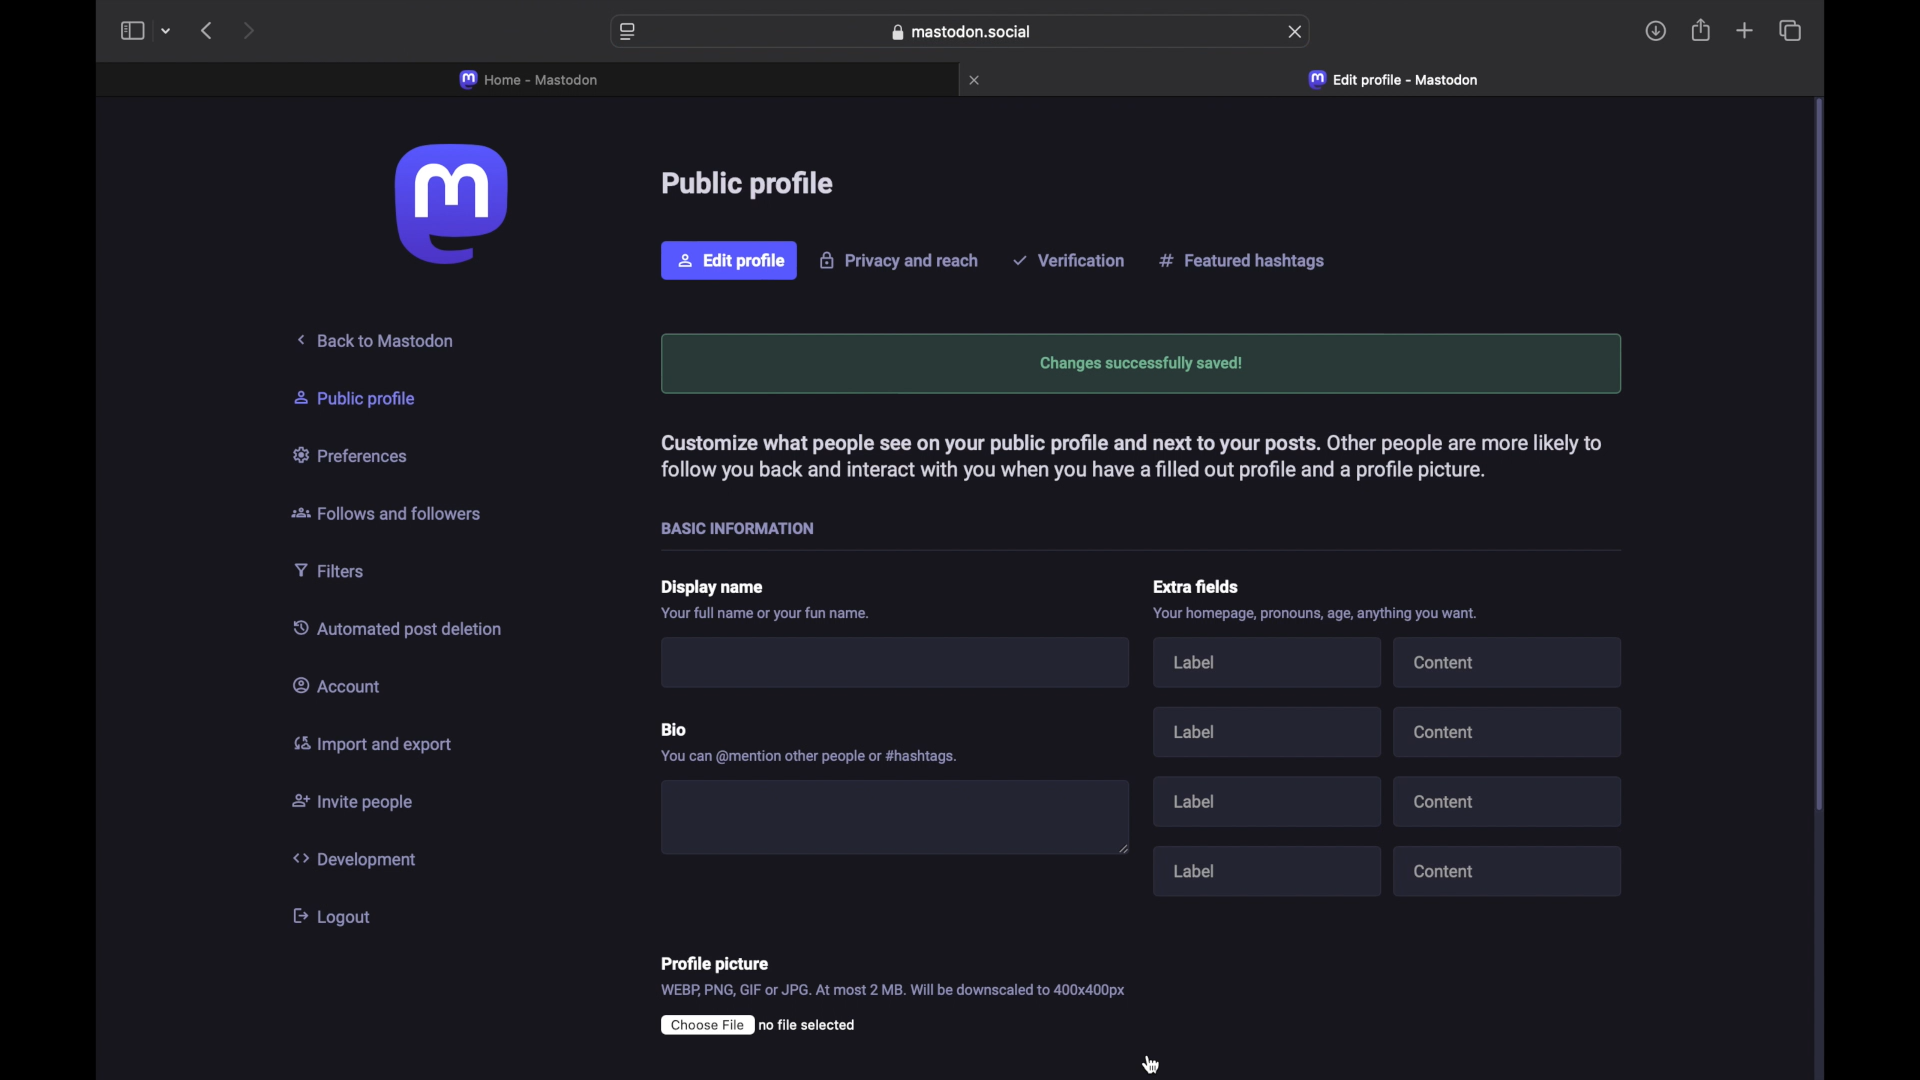  Describe the element at coordinates (894, 979) in the screenshot. I see `Profile picture
WEBP, PNG, GIF or JPG. At most 2 MB. Will be downscaled to 400x400px` at that location.